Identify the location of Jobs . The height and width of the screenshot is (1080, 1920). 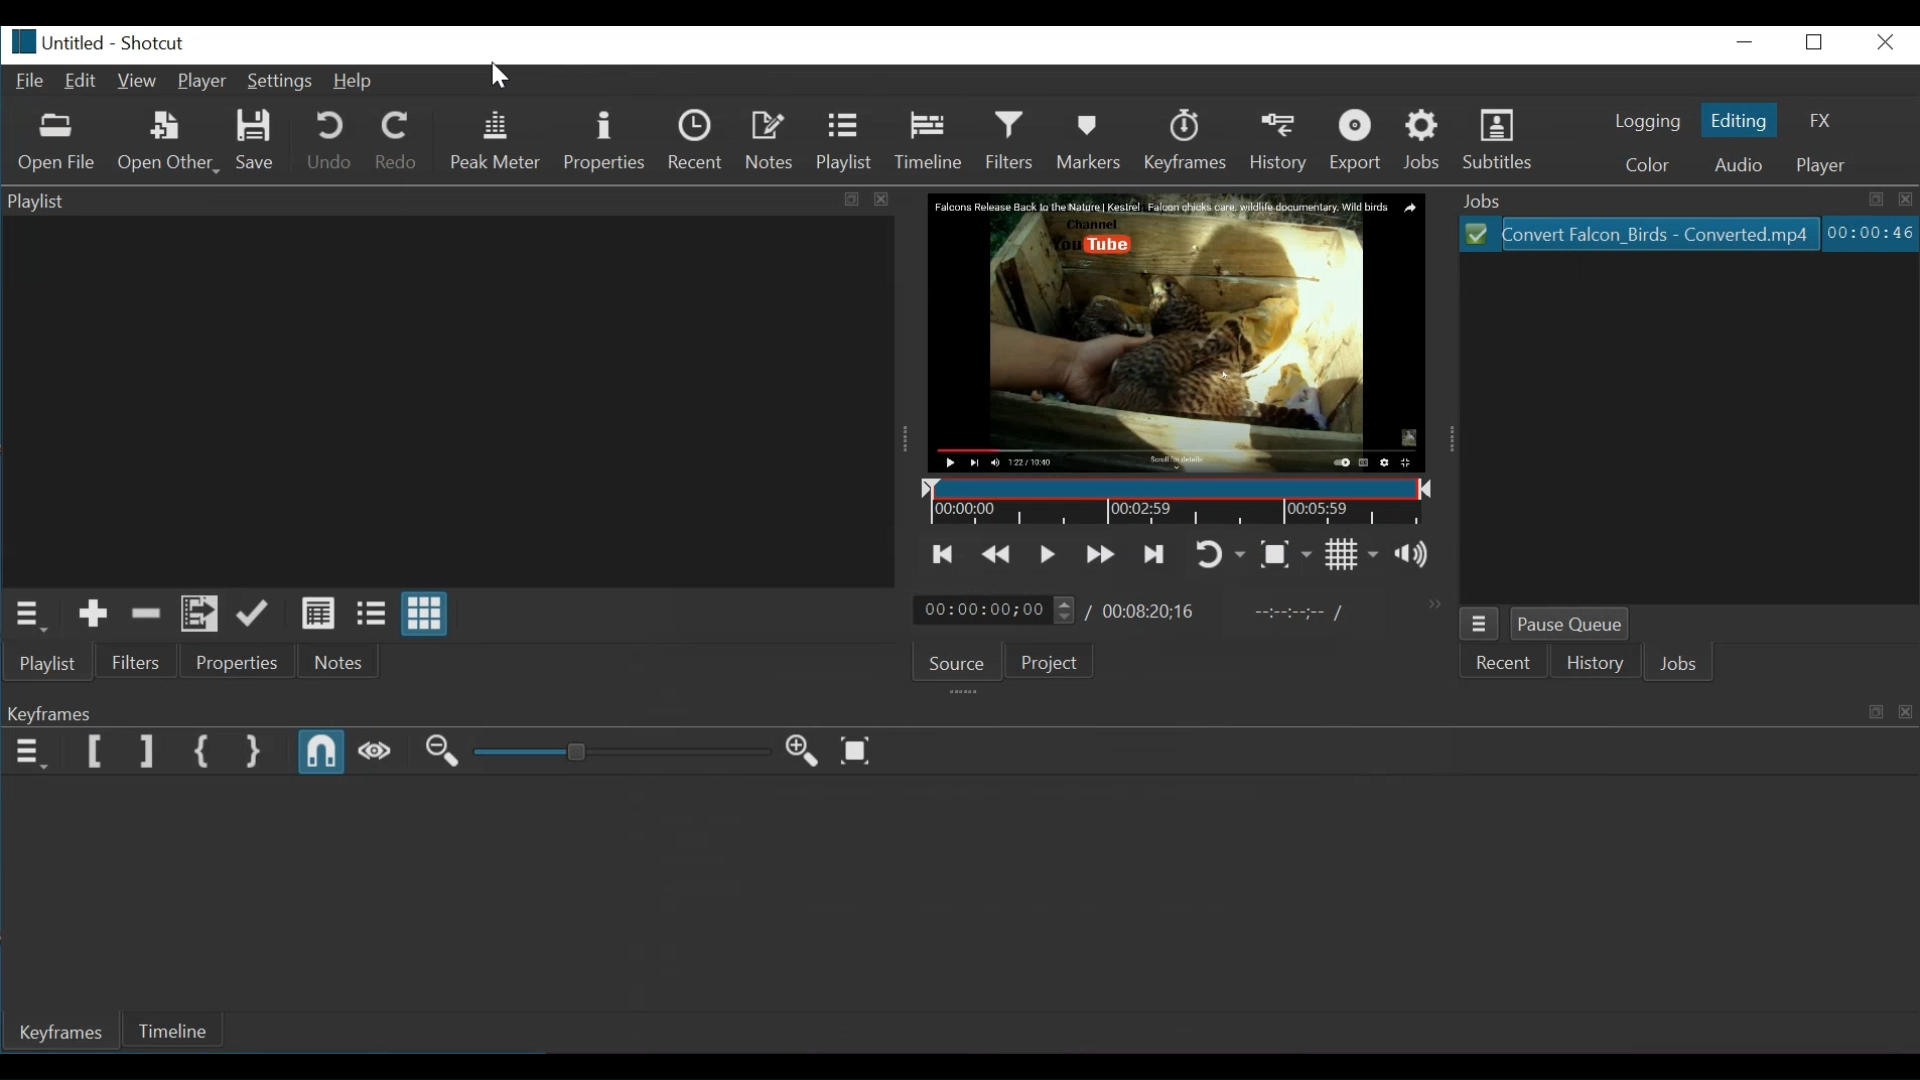
(1683, 199).